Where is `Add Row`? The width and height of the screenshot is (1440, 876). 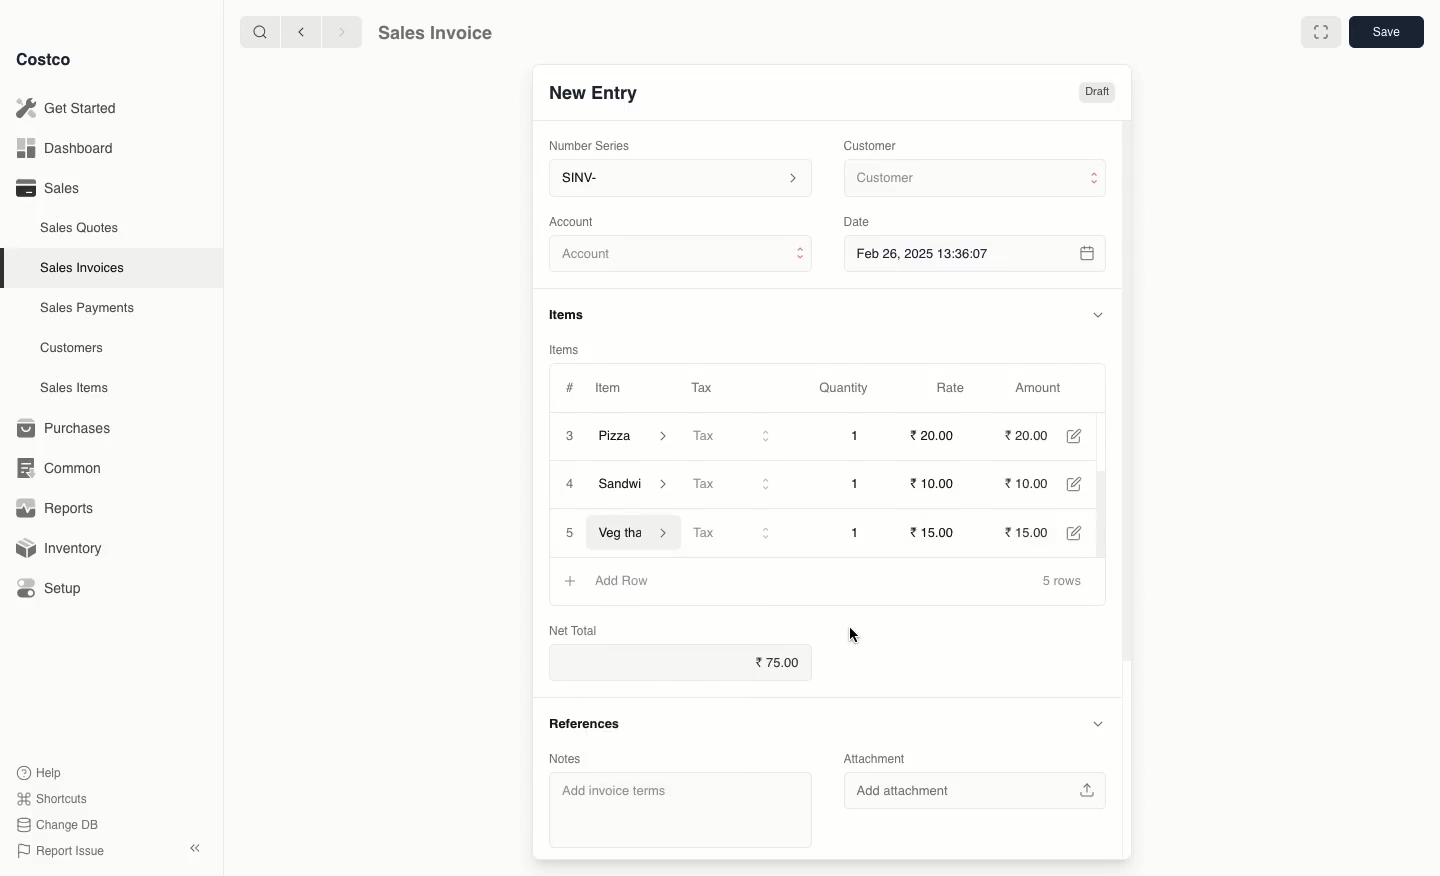 Add Row is located at coordinates (622, 578).